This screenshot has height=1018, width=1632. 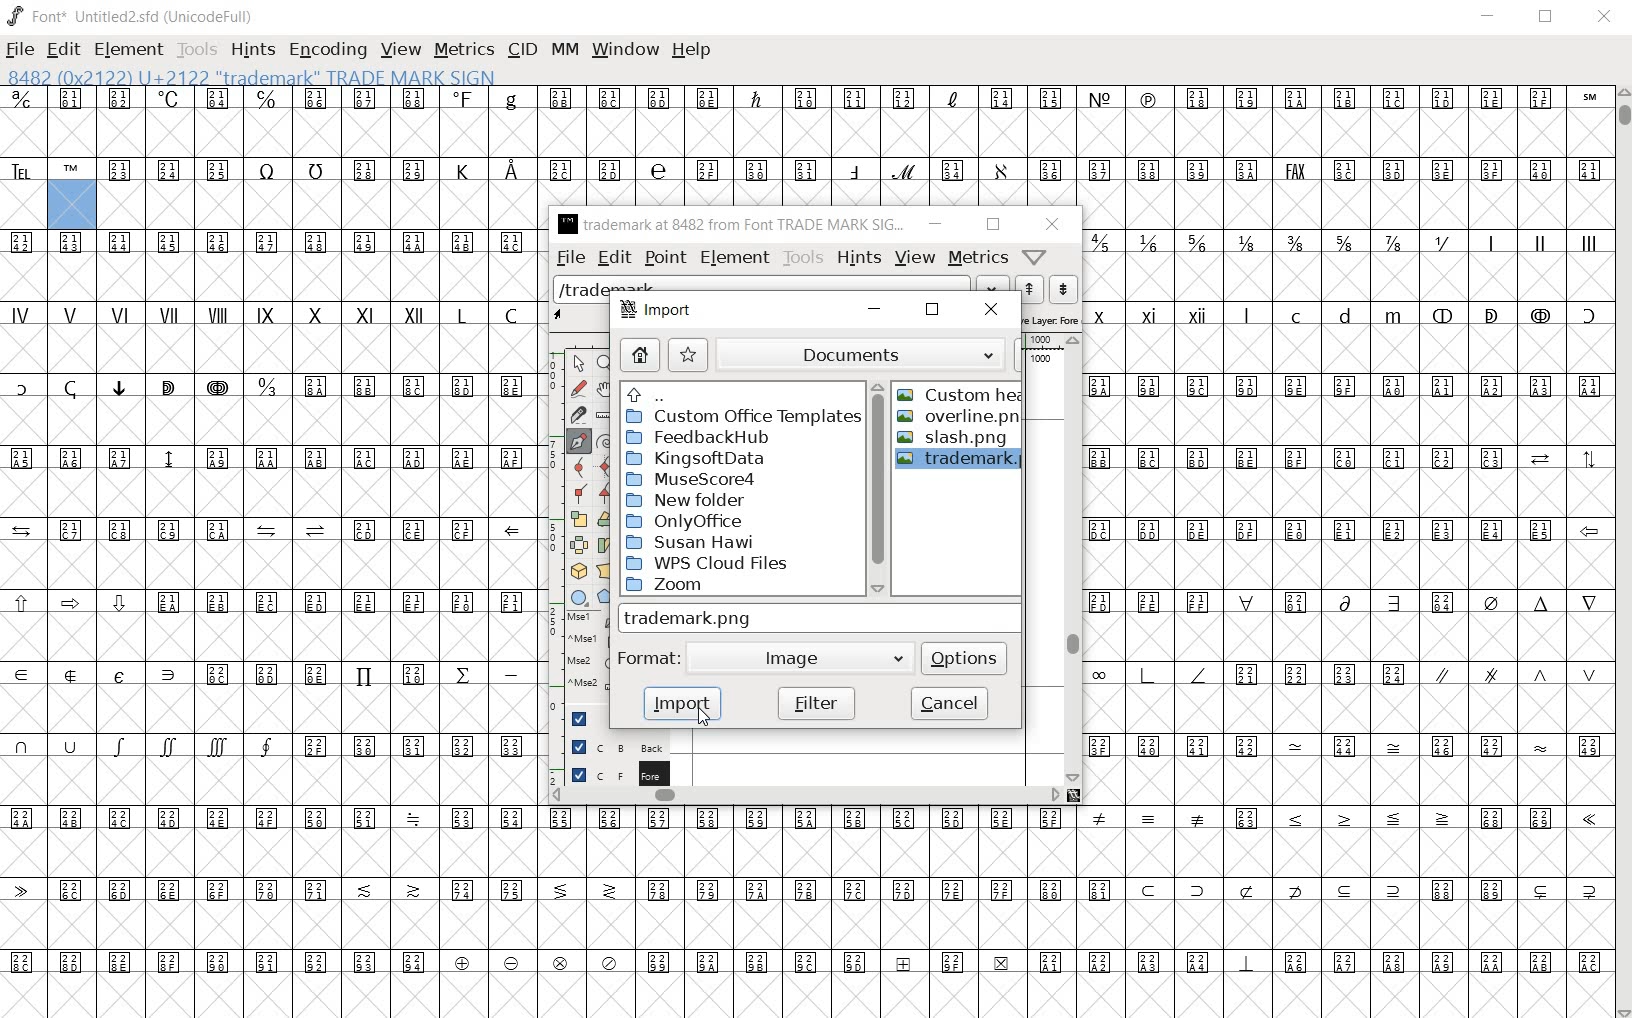 I want to click on ELEMENT, so click(x=130, y=52).